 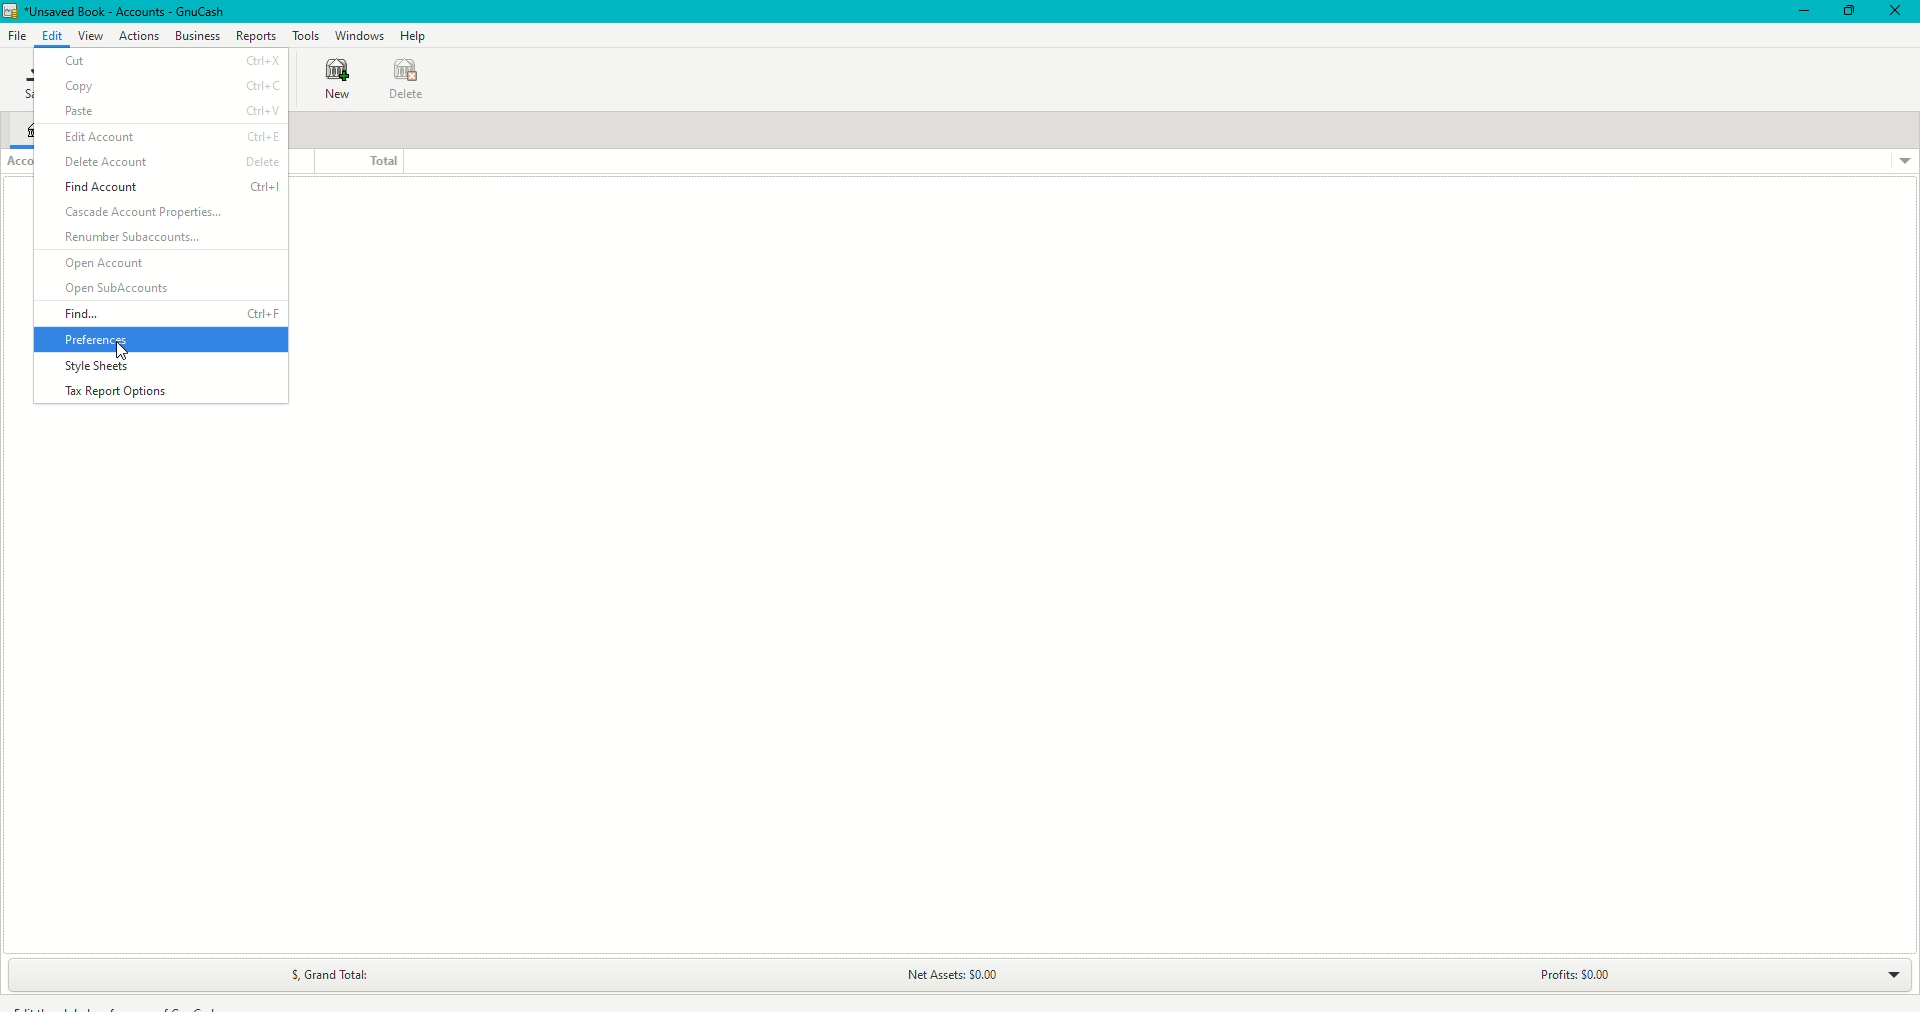 I want to click on Paste, so click(x=170, y=110).